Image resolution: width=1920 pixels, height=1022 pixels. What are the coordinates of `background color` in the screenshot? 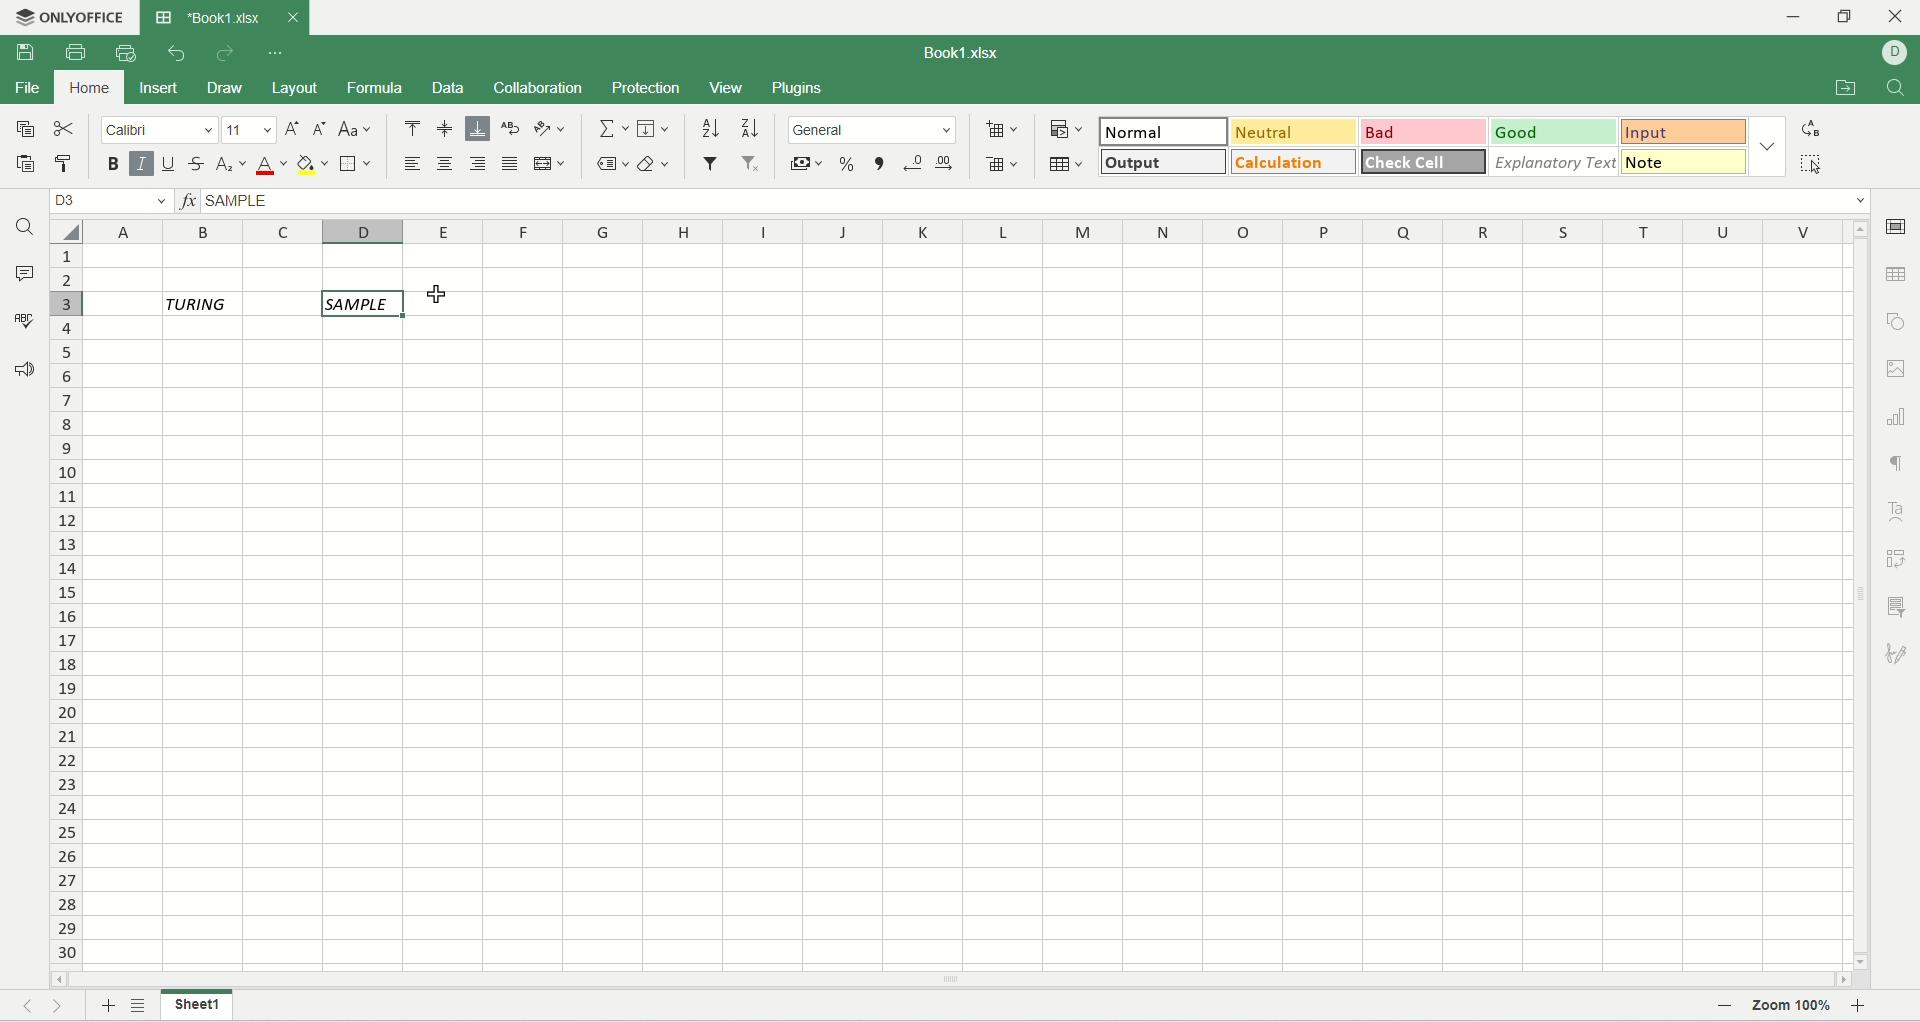 It's located at (312, 166).